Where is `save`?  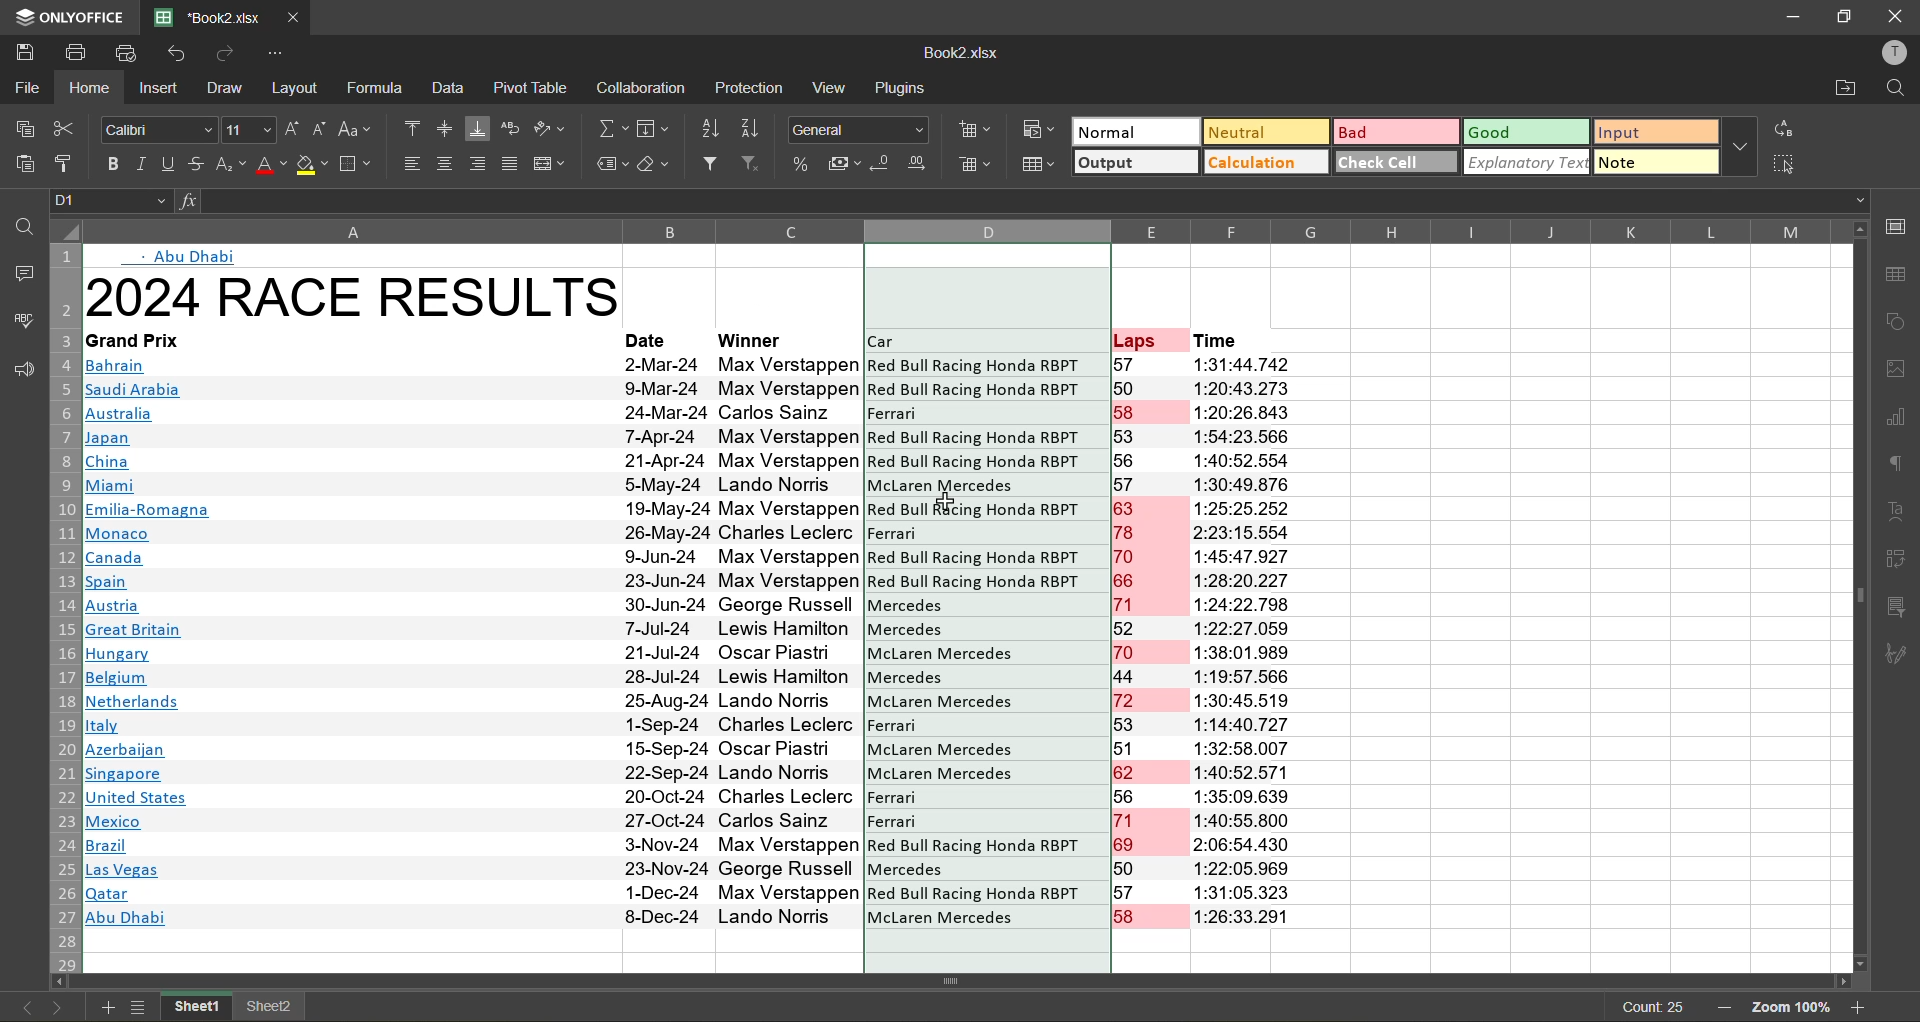 save is located at coordinates (19, 50).